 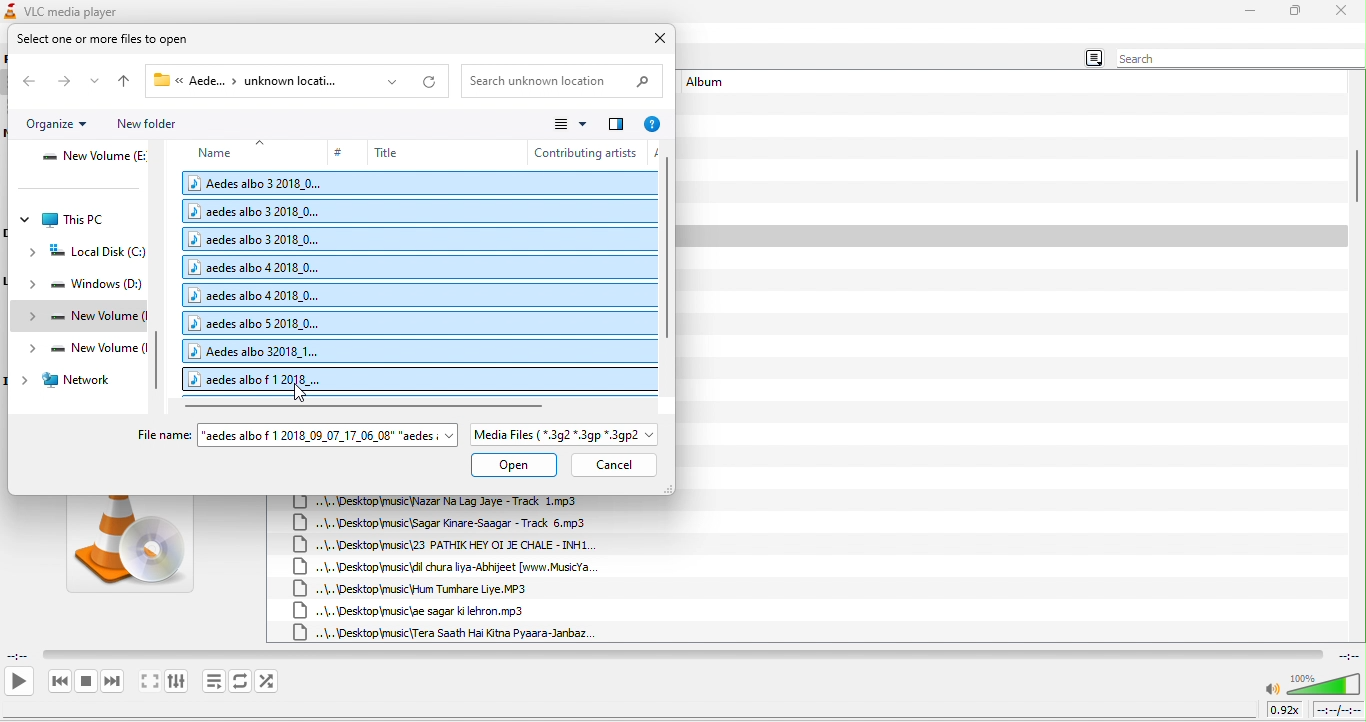 I want to click on Aedes albo 32018_1..., so click(x=256, y=349).